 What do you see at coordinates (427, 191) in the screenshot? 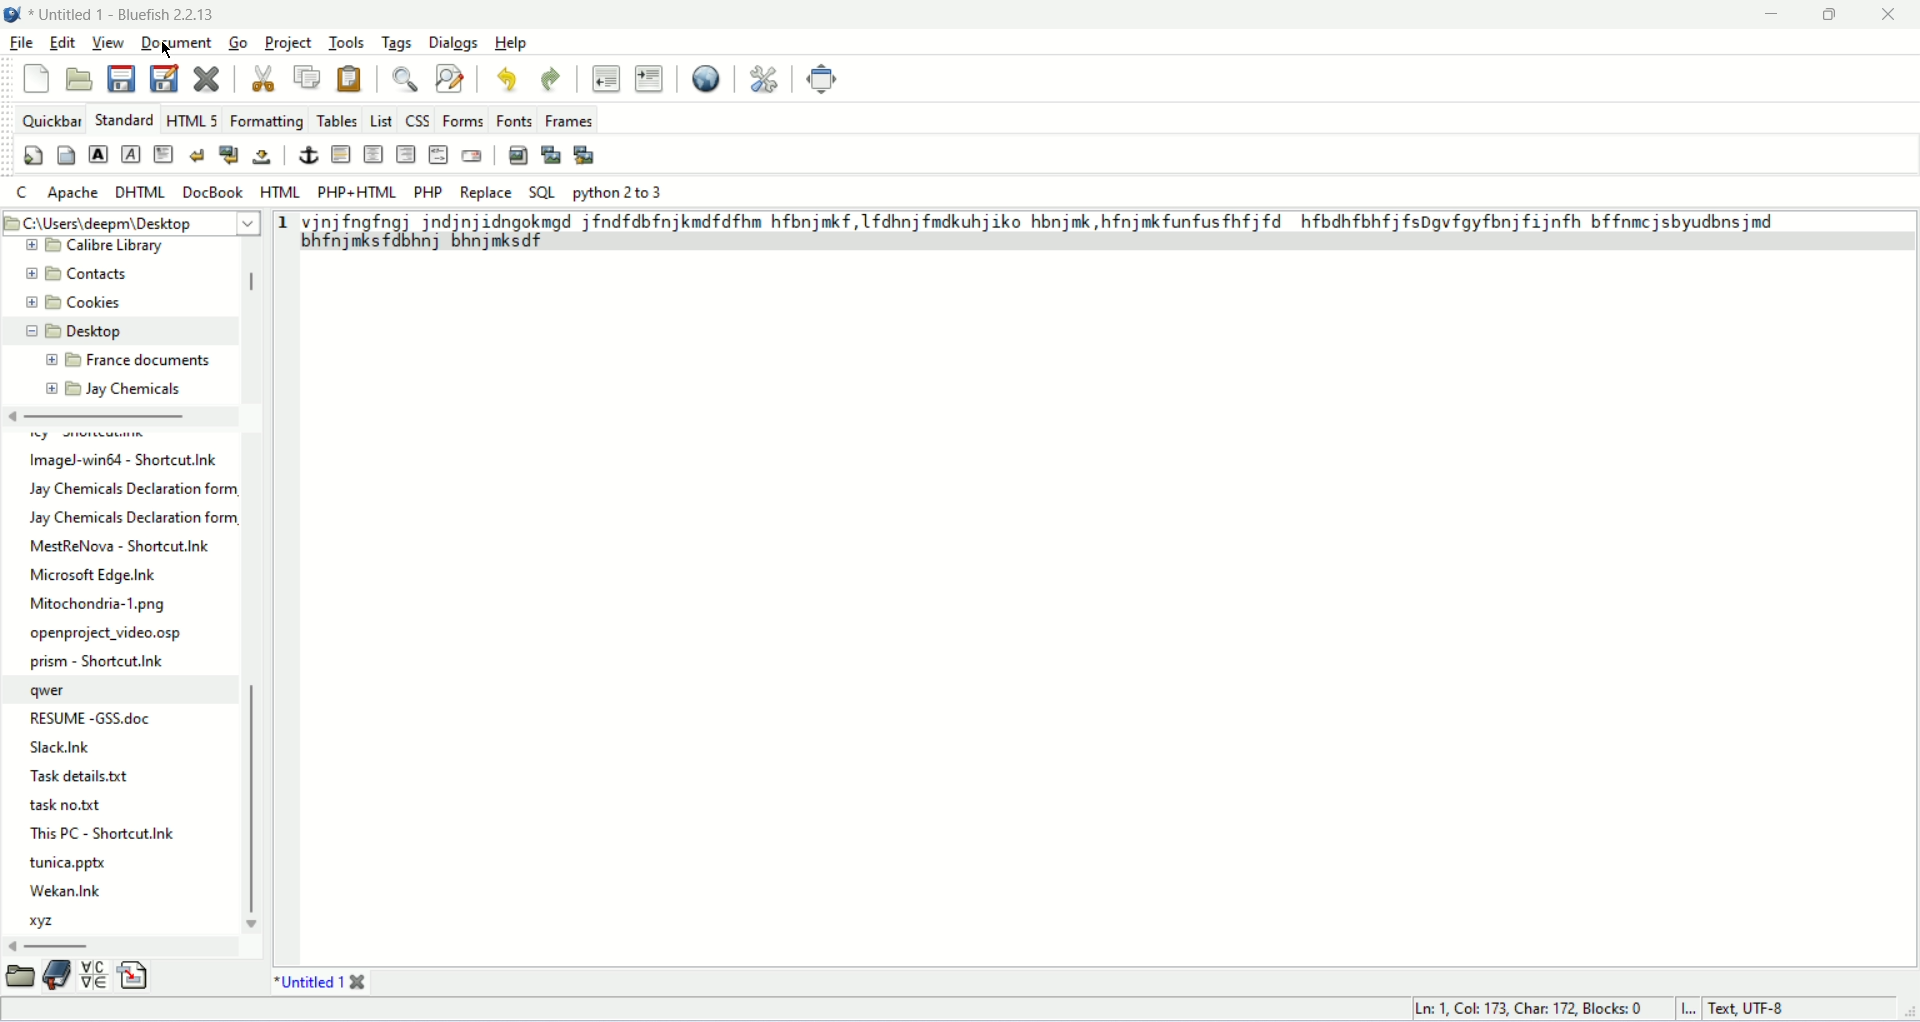
I see `PHP` at bounding box center [427, 191].